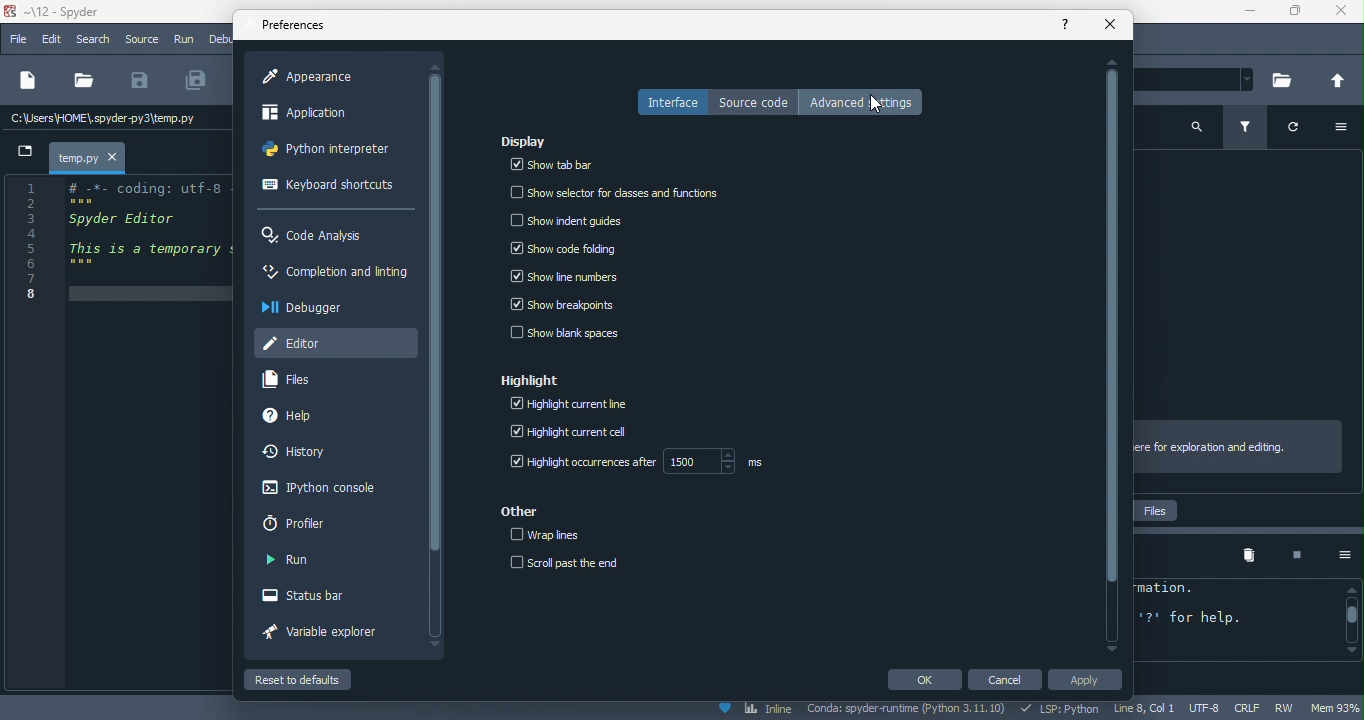  I want to click on files, so click(296, 380).